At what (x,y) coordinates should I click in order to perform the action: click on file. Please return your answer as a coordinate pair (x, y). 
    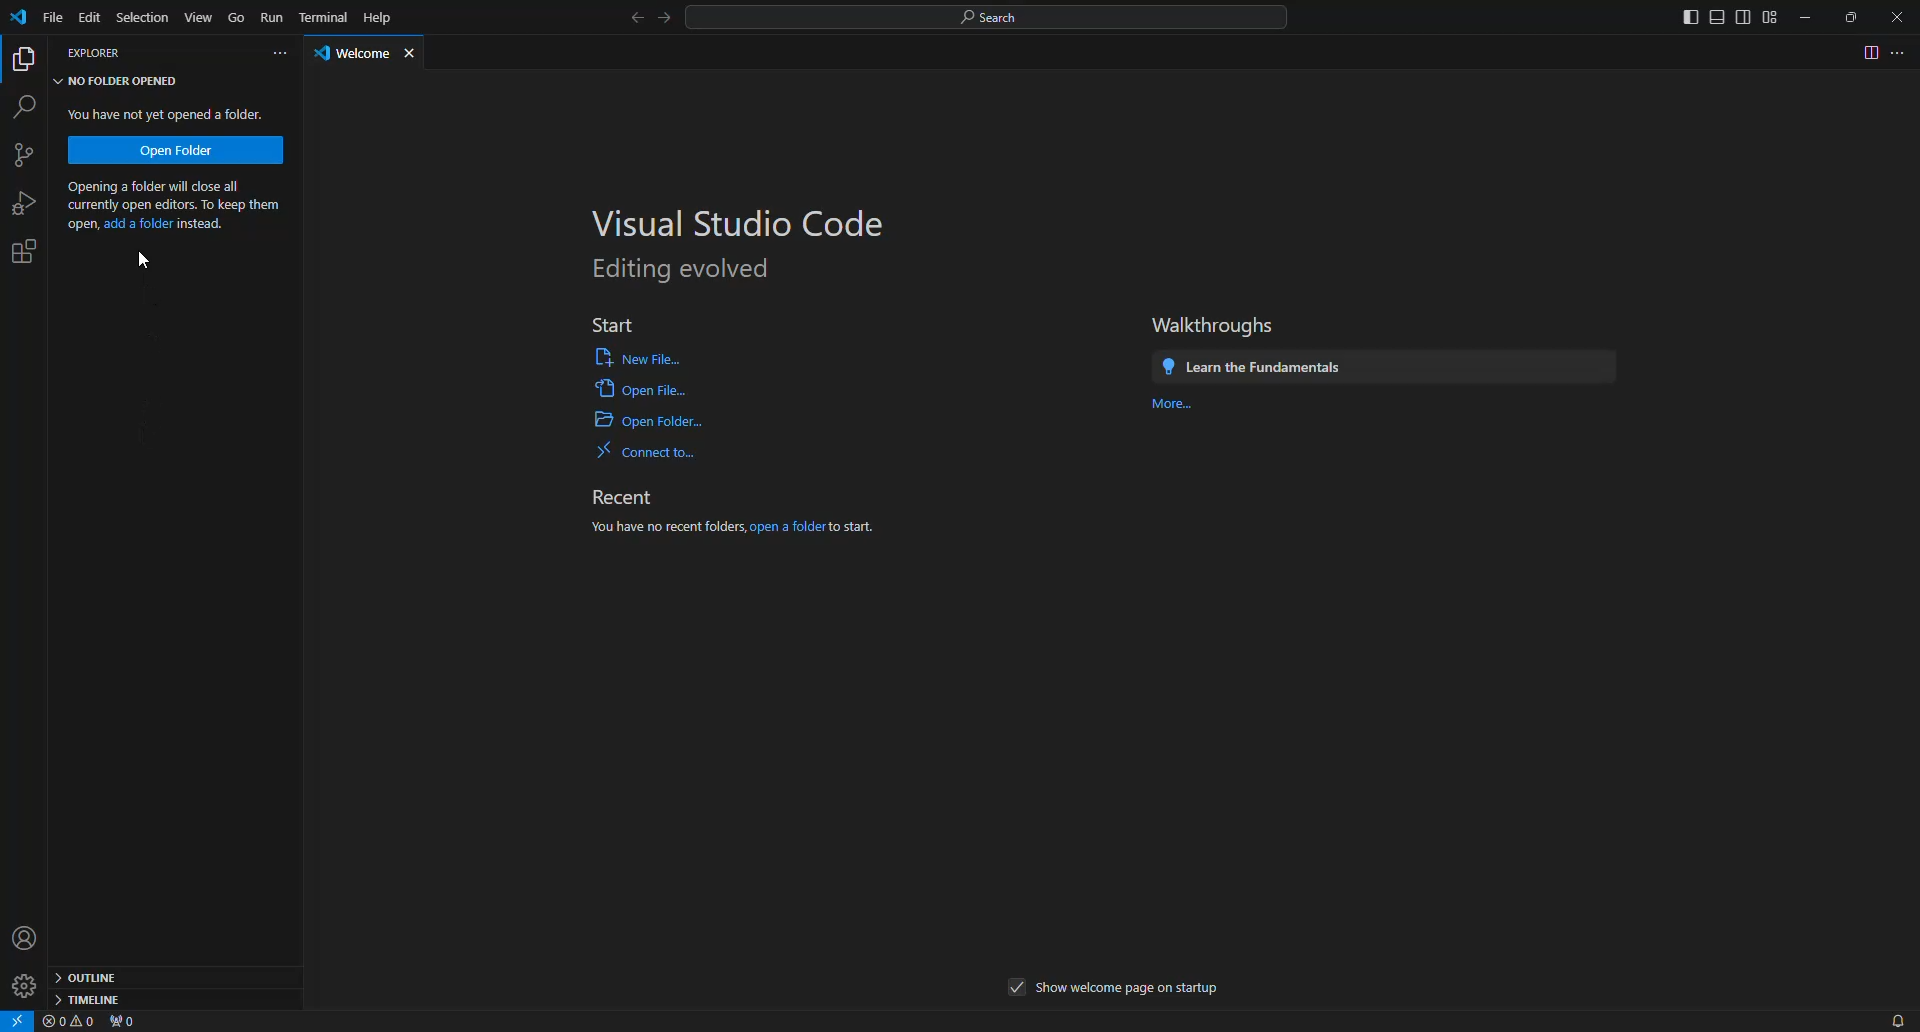
    Looking at the image, I should click on (54, 18).